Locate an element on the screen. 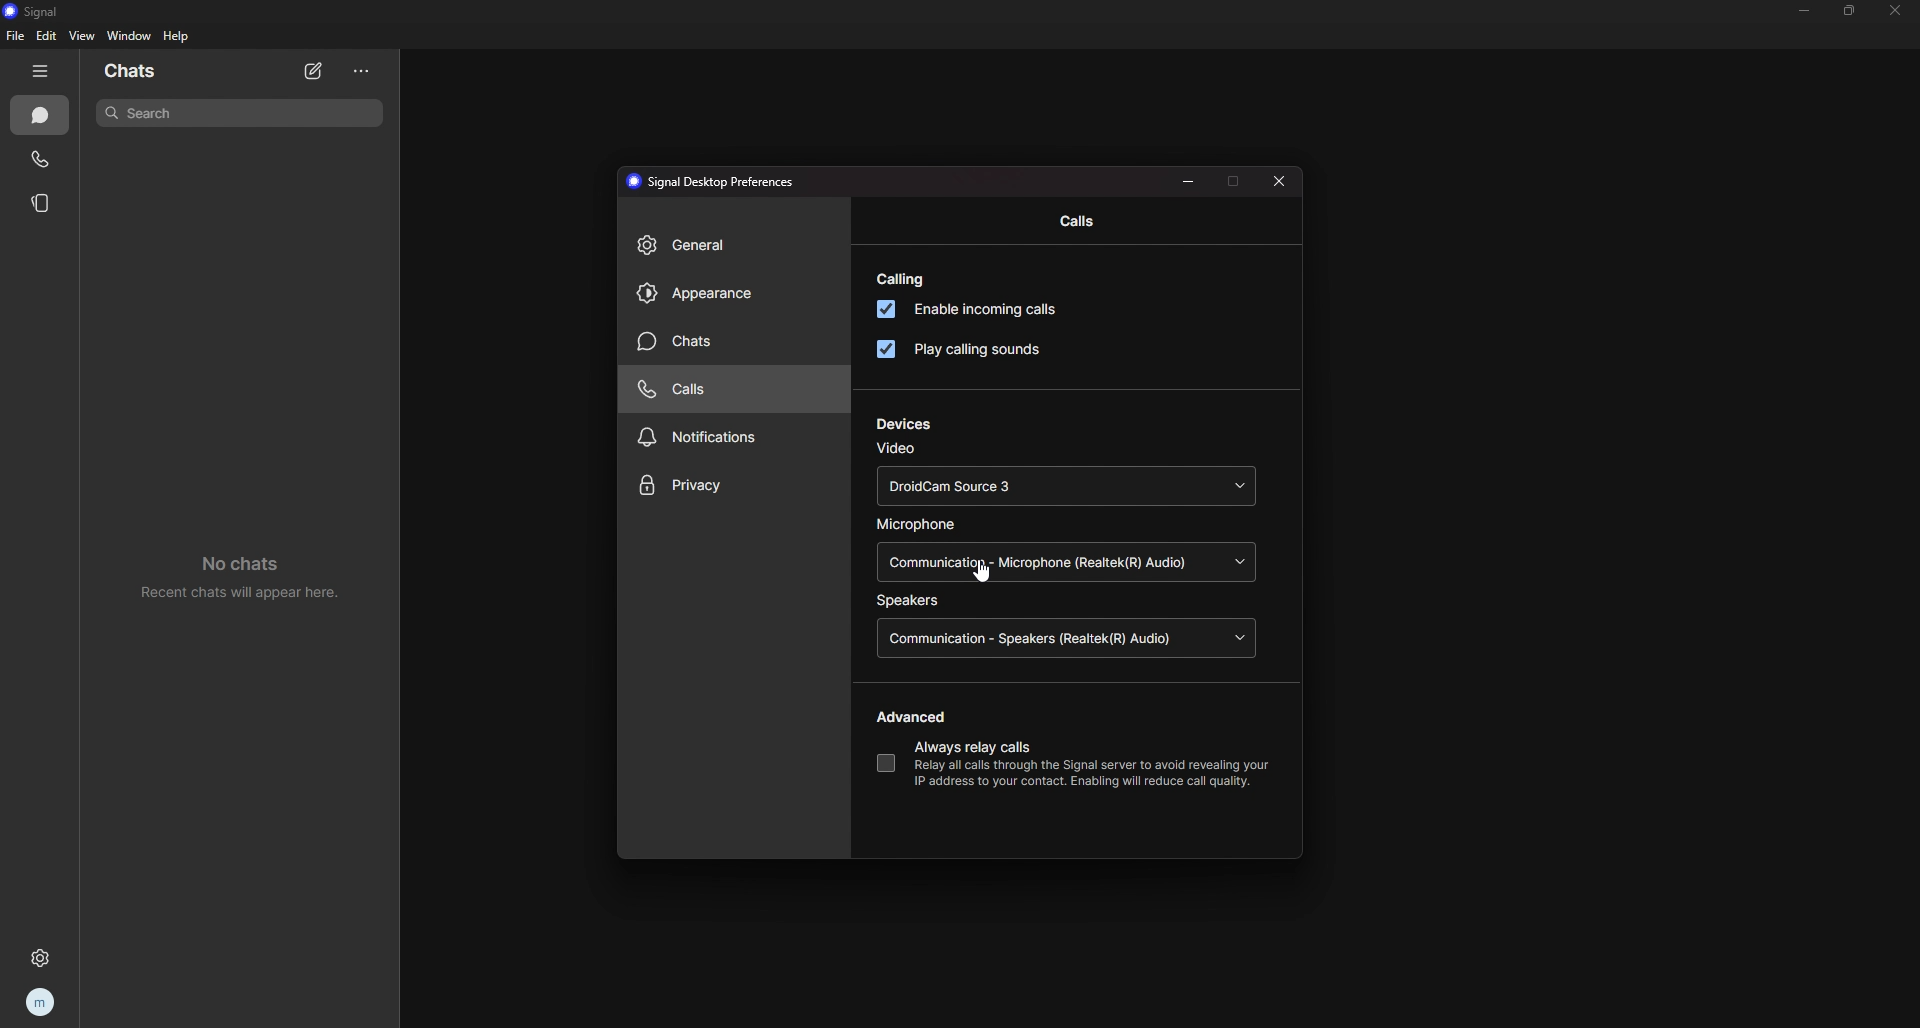  no chats is located at coordinates (237, 576).